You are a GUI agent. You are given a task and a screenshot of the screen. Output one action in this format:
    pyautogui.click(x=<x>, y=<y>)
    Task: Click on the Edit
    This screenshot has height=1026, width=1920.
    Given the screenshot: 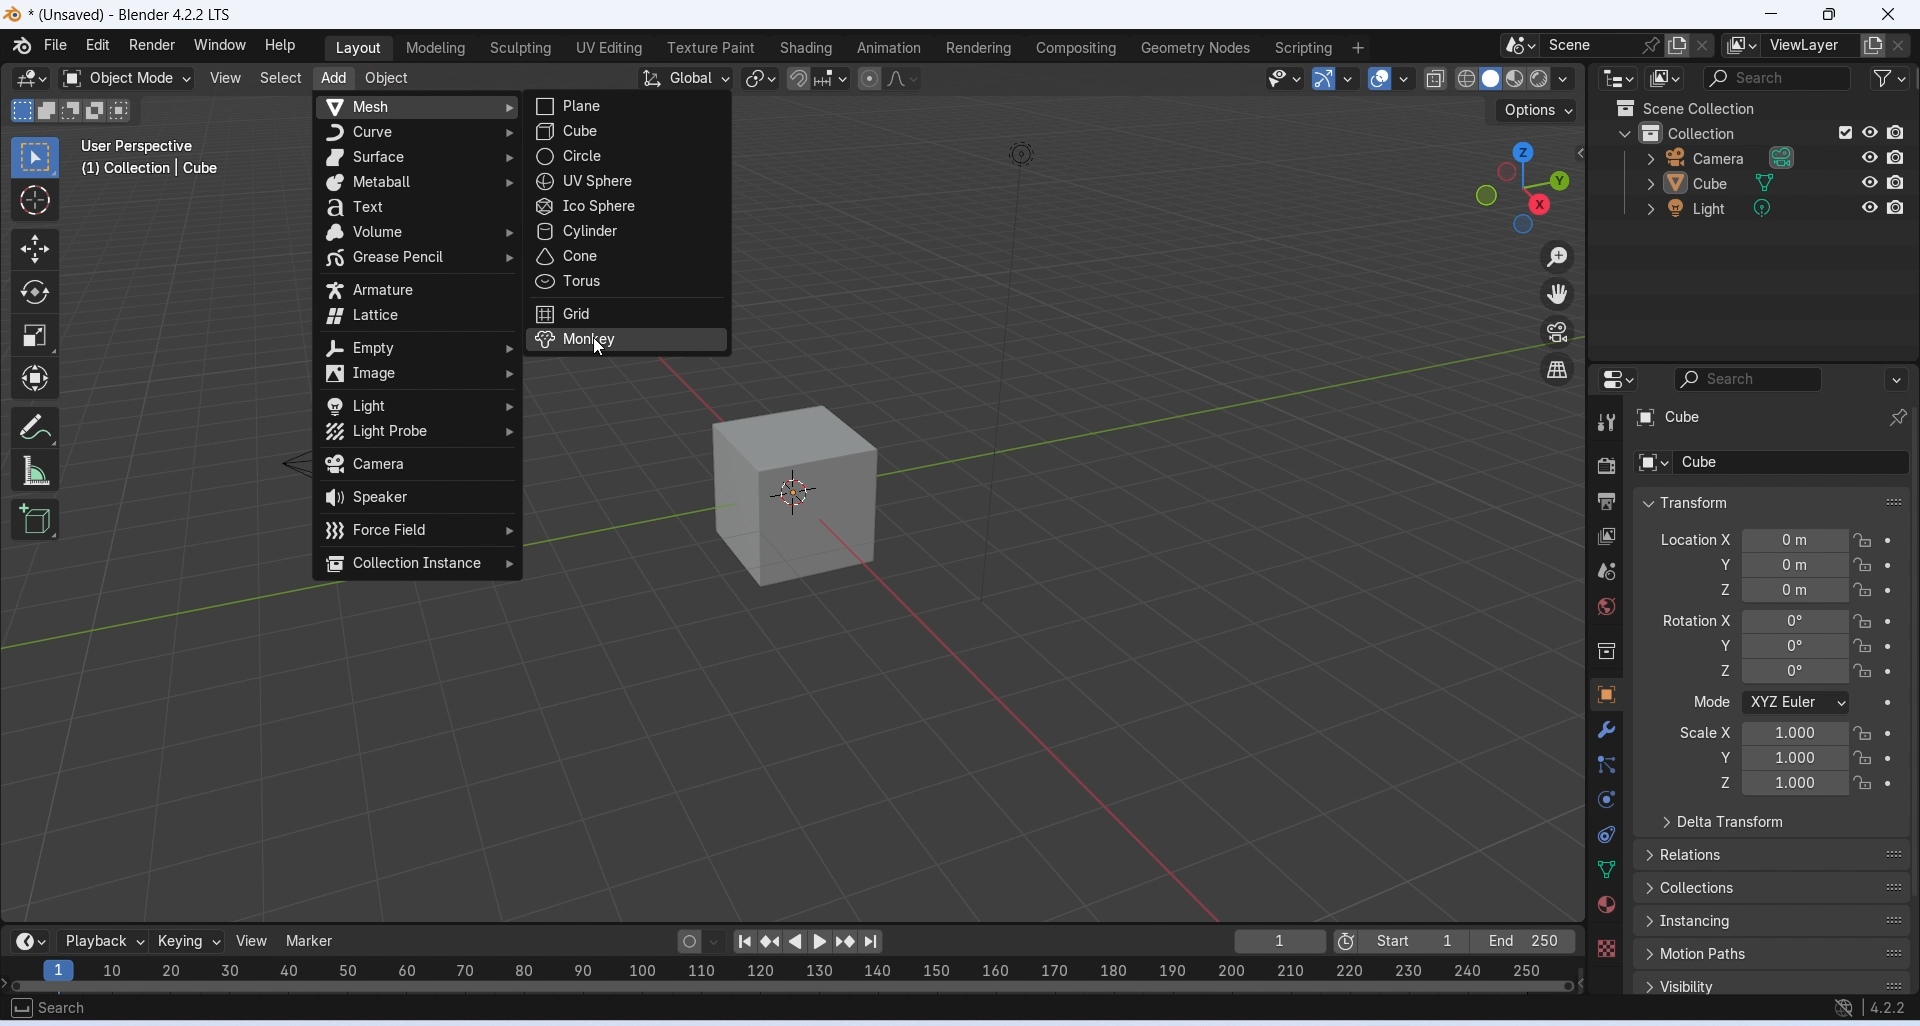 What is the action you would take?
    pyautogui.click(x=98, y=44)
    